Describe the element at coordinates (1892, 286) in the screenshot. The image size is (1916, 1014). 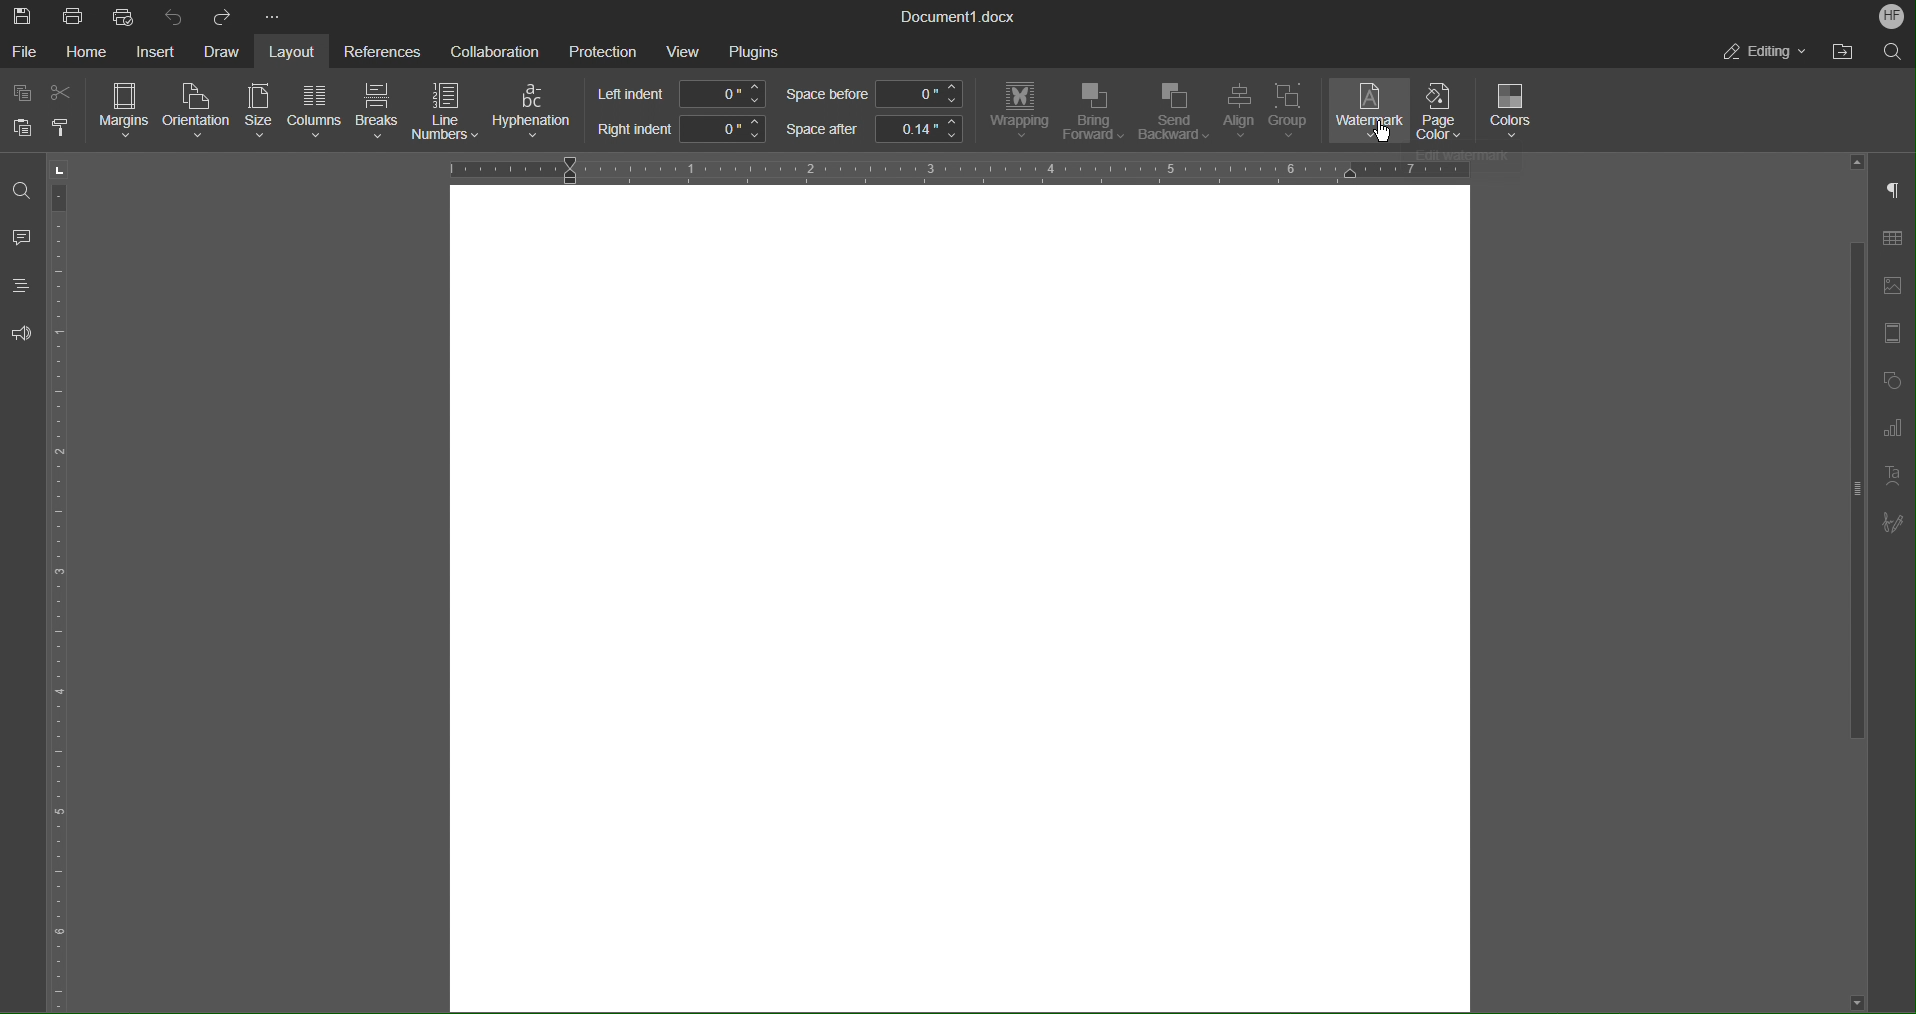
I see `Insert Image` at that location.